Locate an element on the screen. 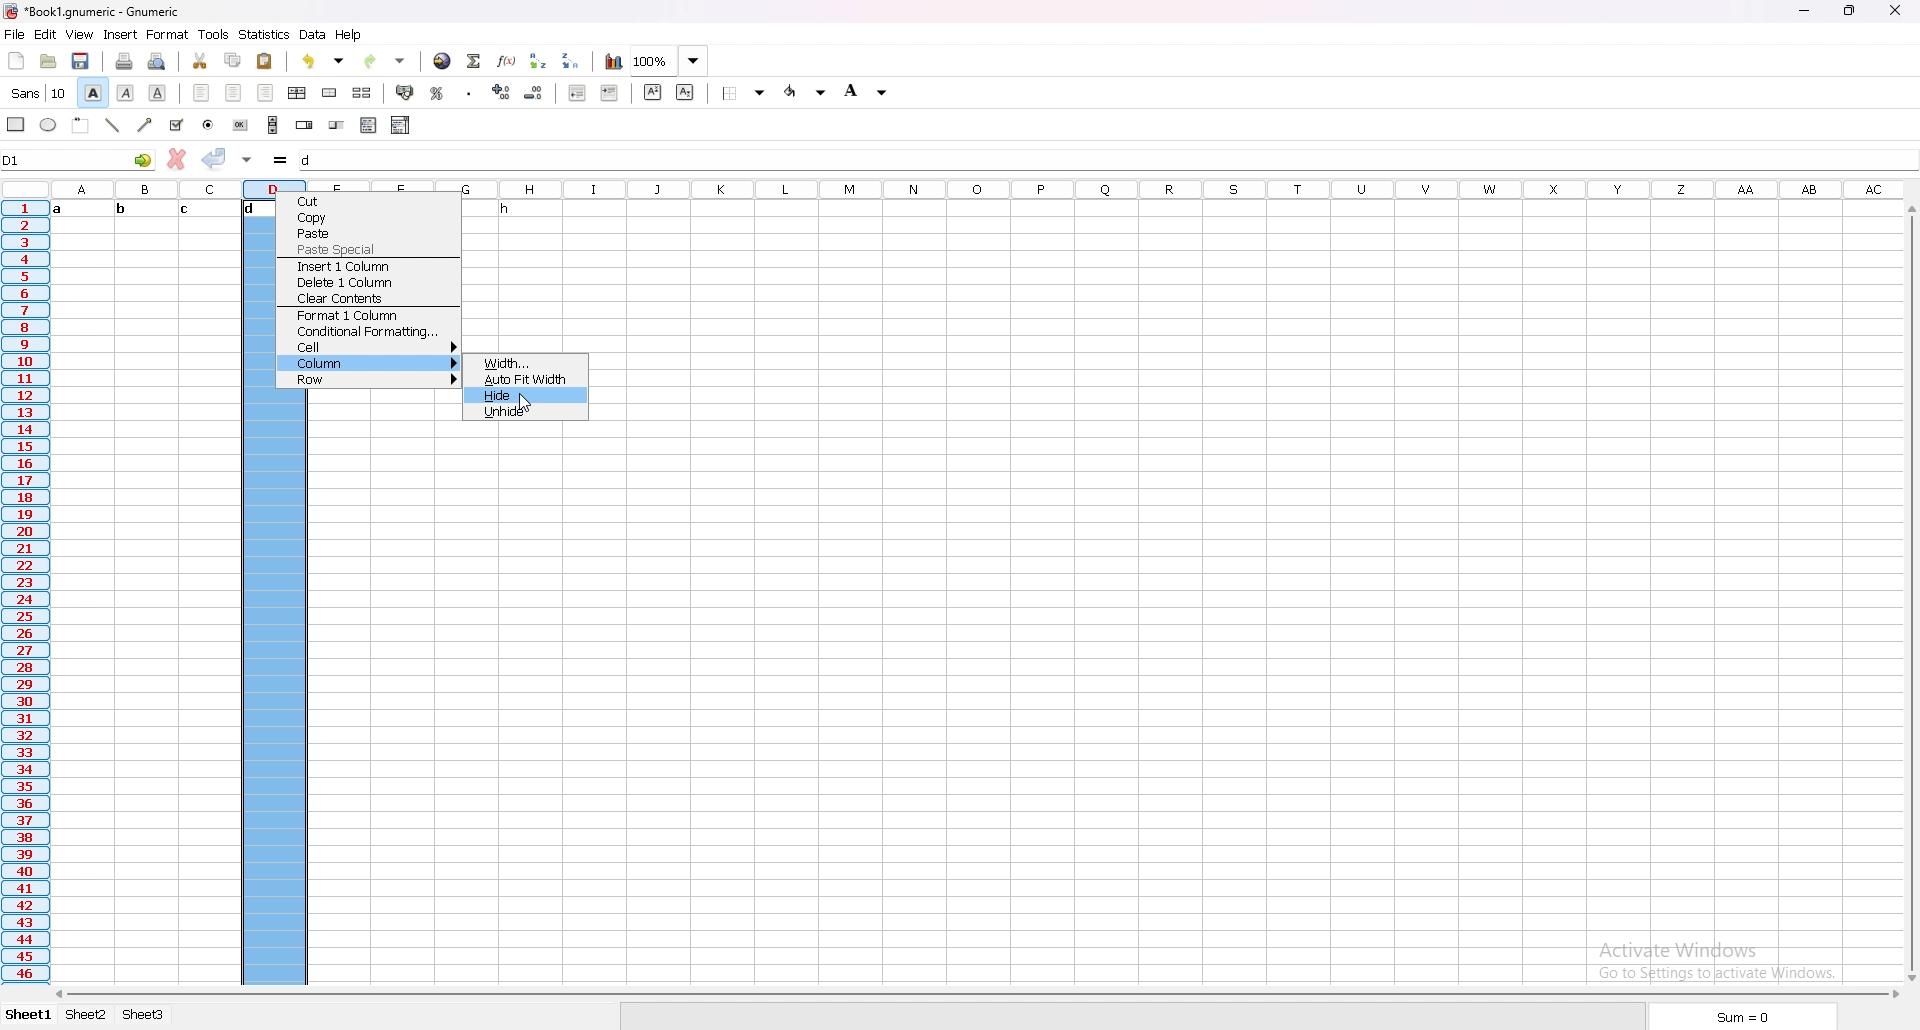 The height and width of the screenshot is (1030, 1920). increase indent is located at coordinates (609, 93).